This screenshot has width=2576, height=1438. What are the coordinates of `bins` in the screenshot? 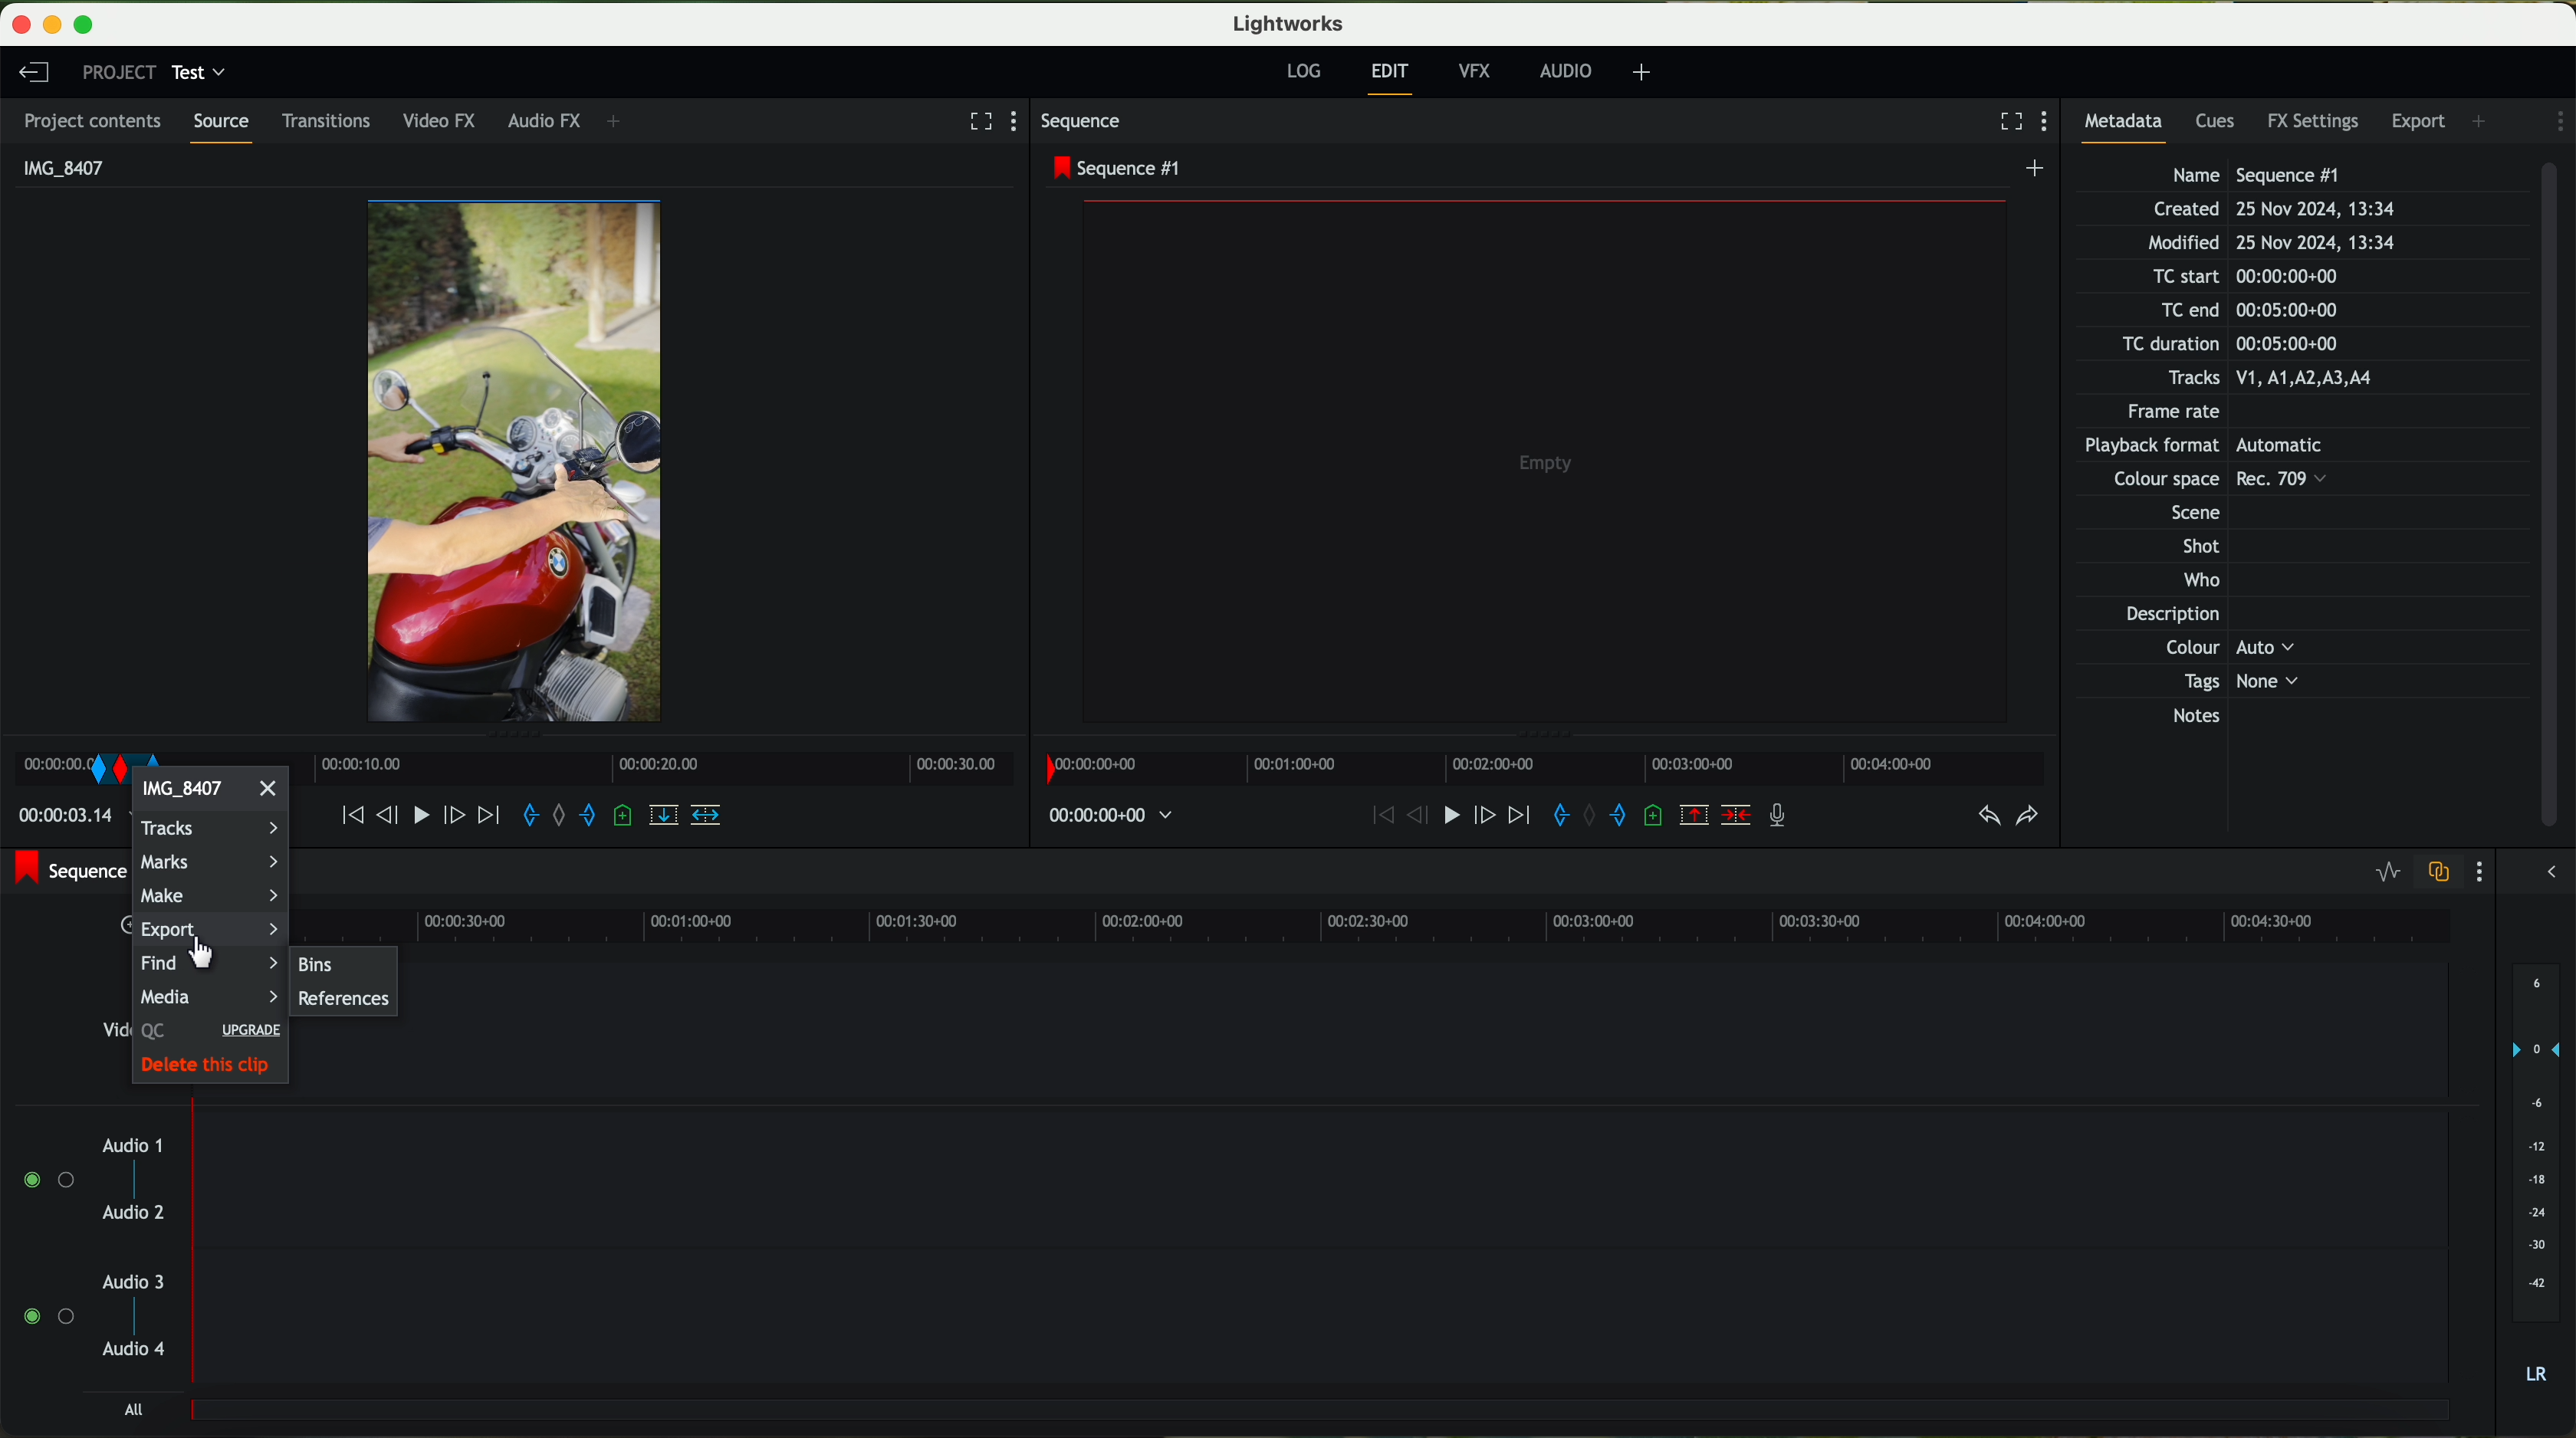 It's located at (344, 960).